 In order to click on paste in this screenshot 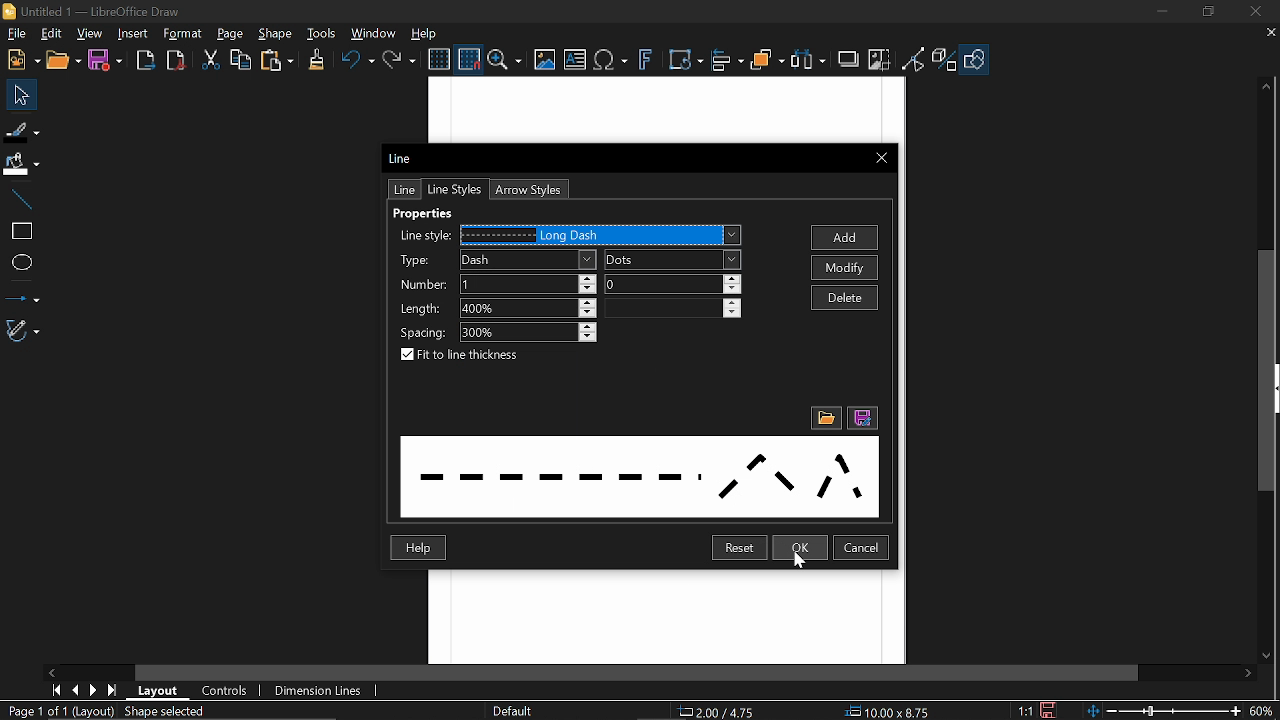, I will do `click(278, 60)`.